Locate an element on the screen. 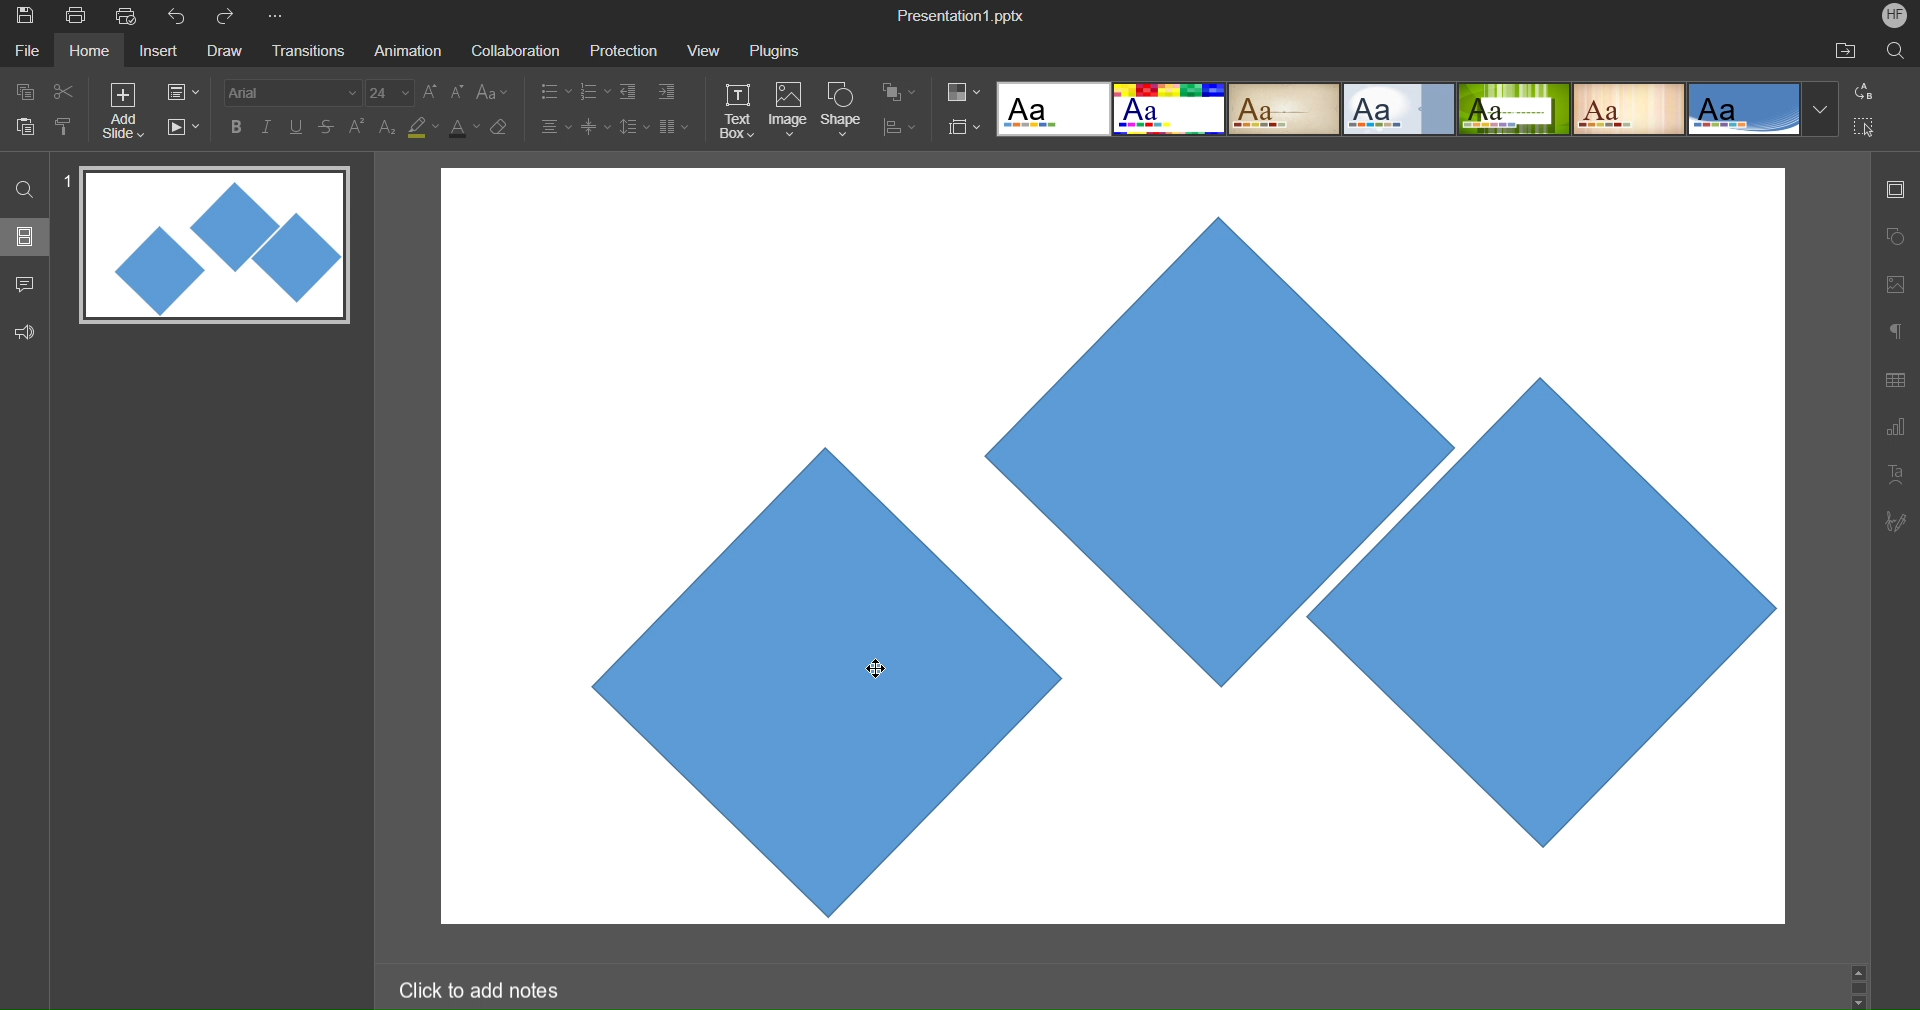 This screenshot has height=1010, width=1920. Draw is located at coordinates (224, 52).